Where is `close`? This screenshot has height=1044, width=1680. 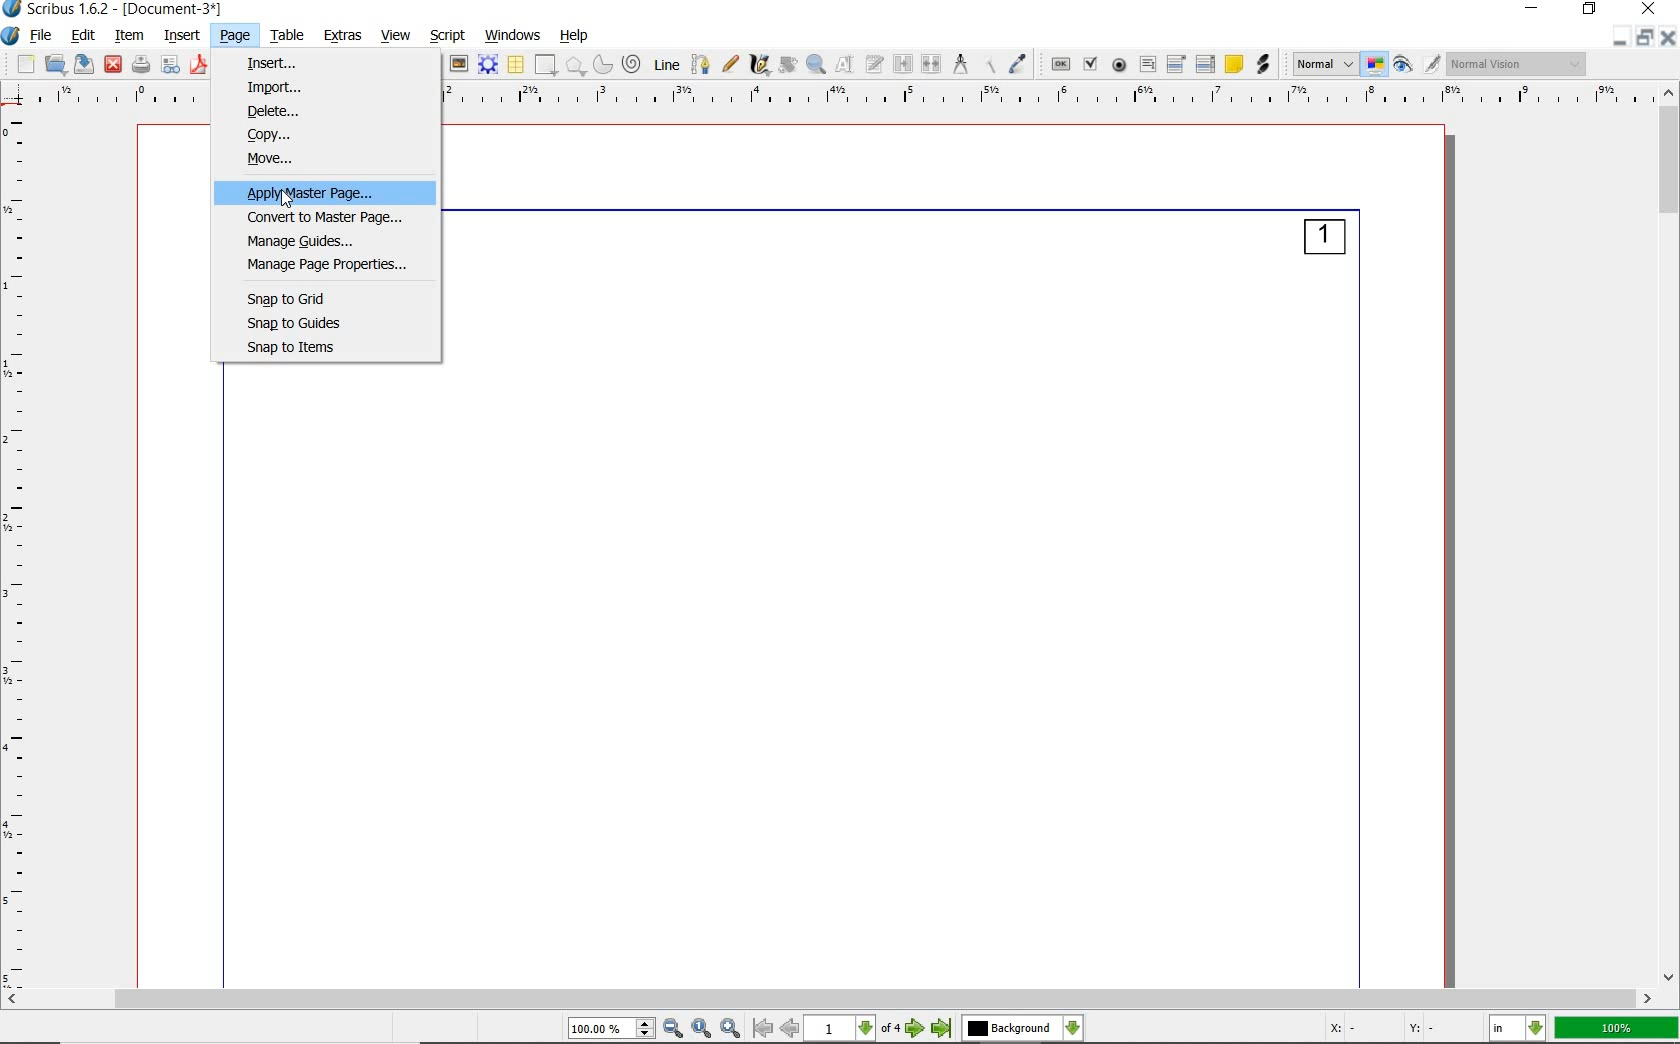
close is located at coordinates (1670, 37).